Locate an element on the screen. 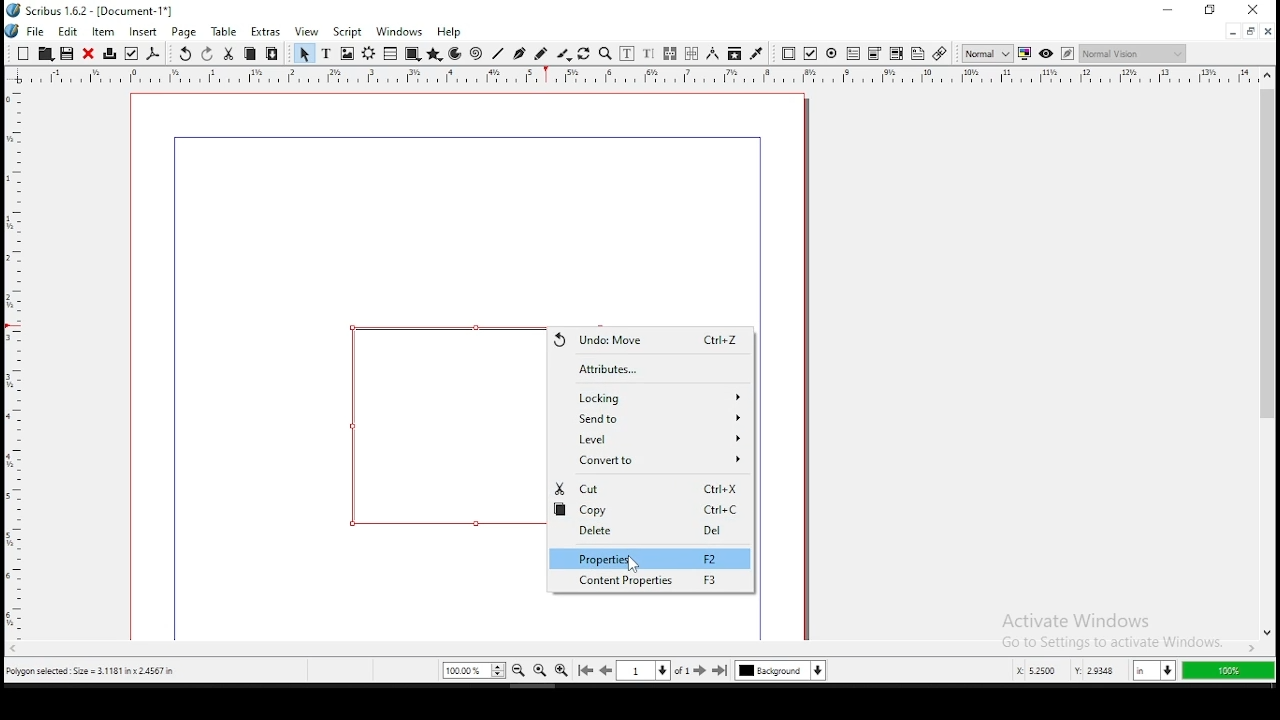  go to previous page is located at coordinates (606, 670).